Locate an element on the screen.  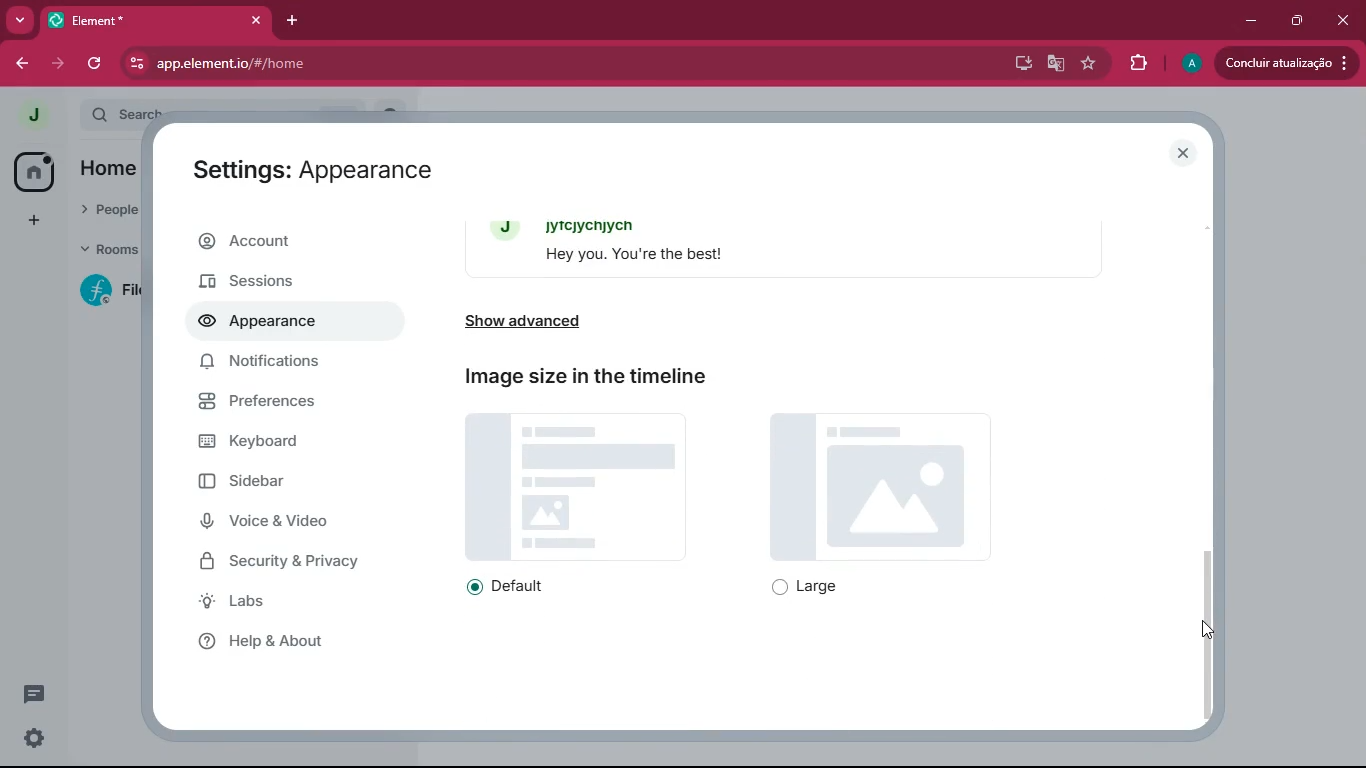
show advanced is located at coordinates (560, 321).